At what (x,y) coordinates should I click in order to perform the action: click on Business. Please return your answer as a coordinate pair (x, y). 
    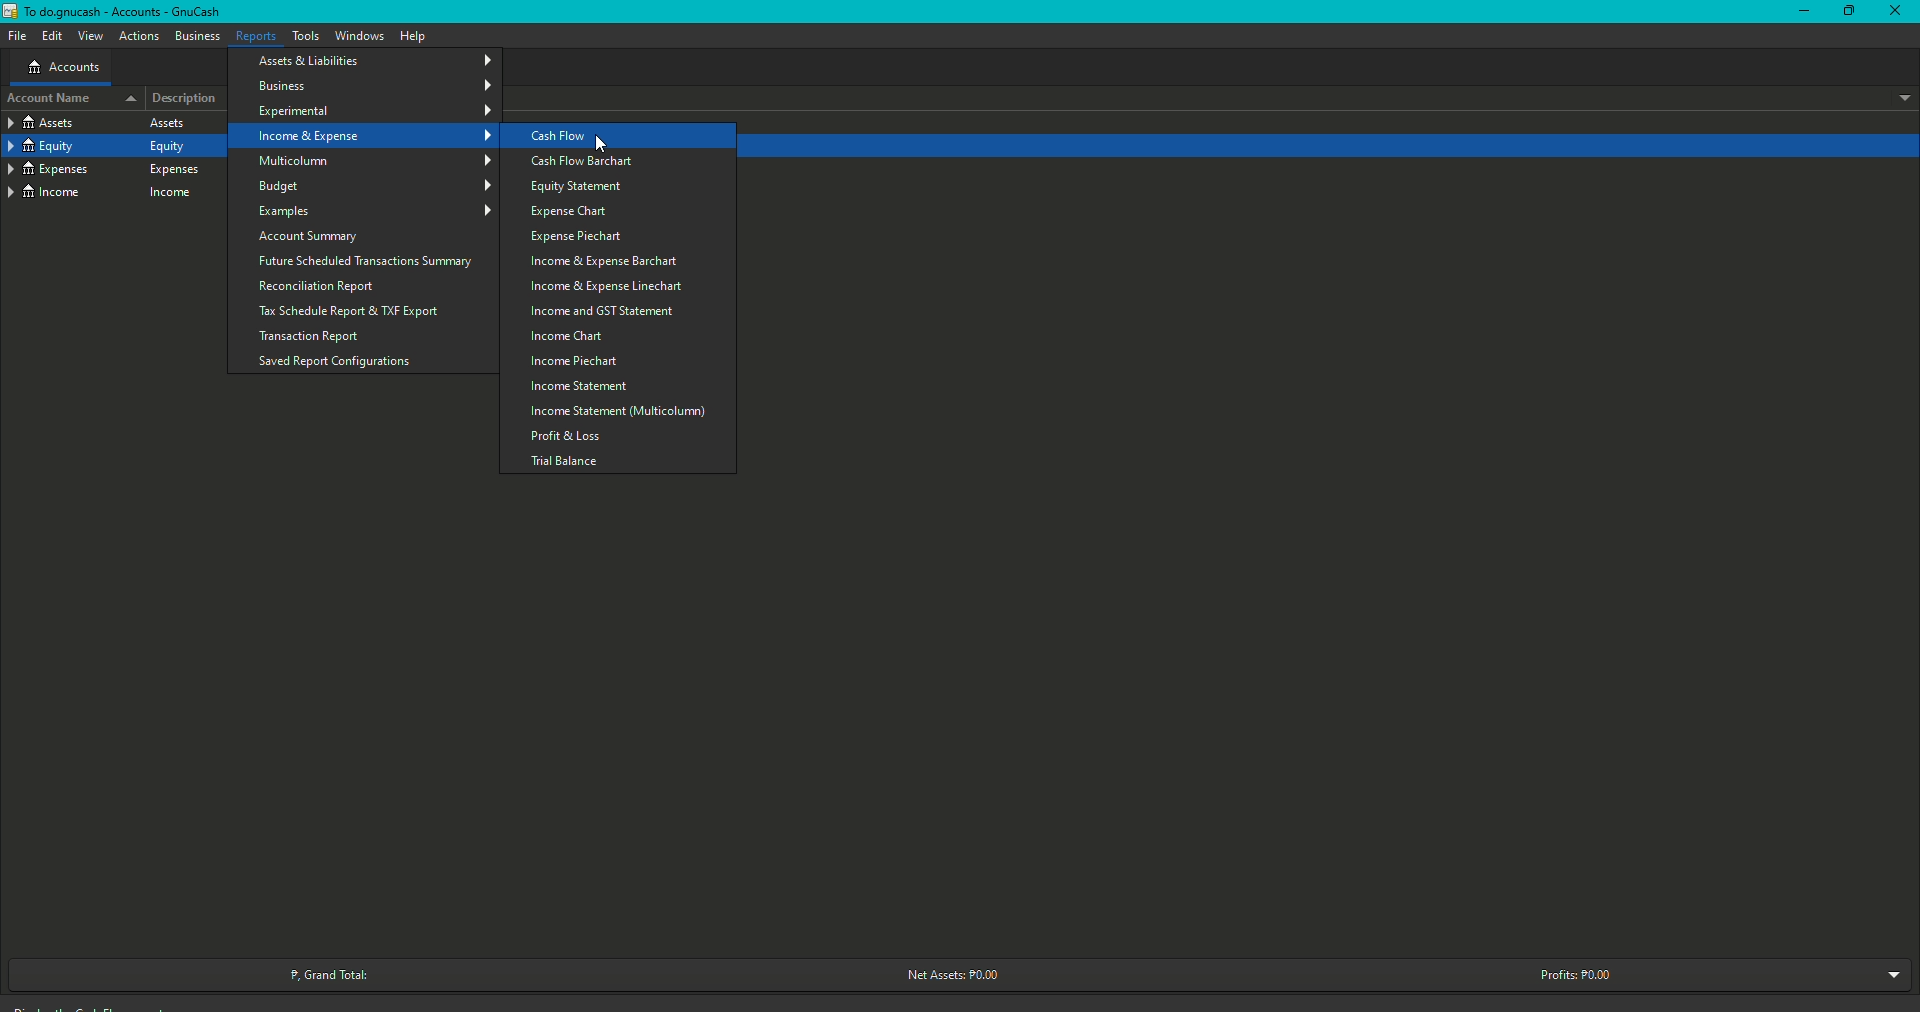
    Looking at the image, I should click on (376, 86).